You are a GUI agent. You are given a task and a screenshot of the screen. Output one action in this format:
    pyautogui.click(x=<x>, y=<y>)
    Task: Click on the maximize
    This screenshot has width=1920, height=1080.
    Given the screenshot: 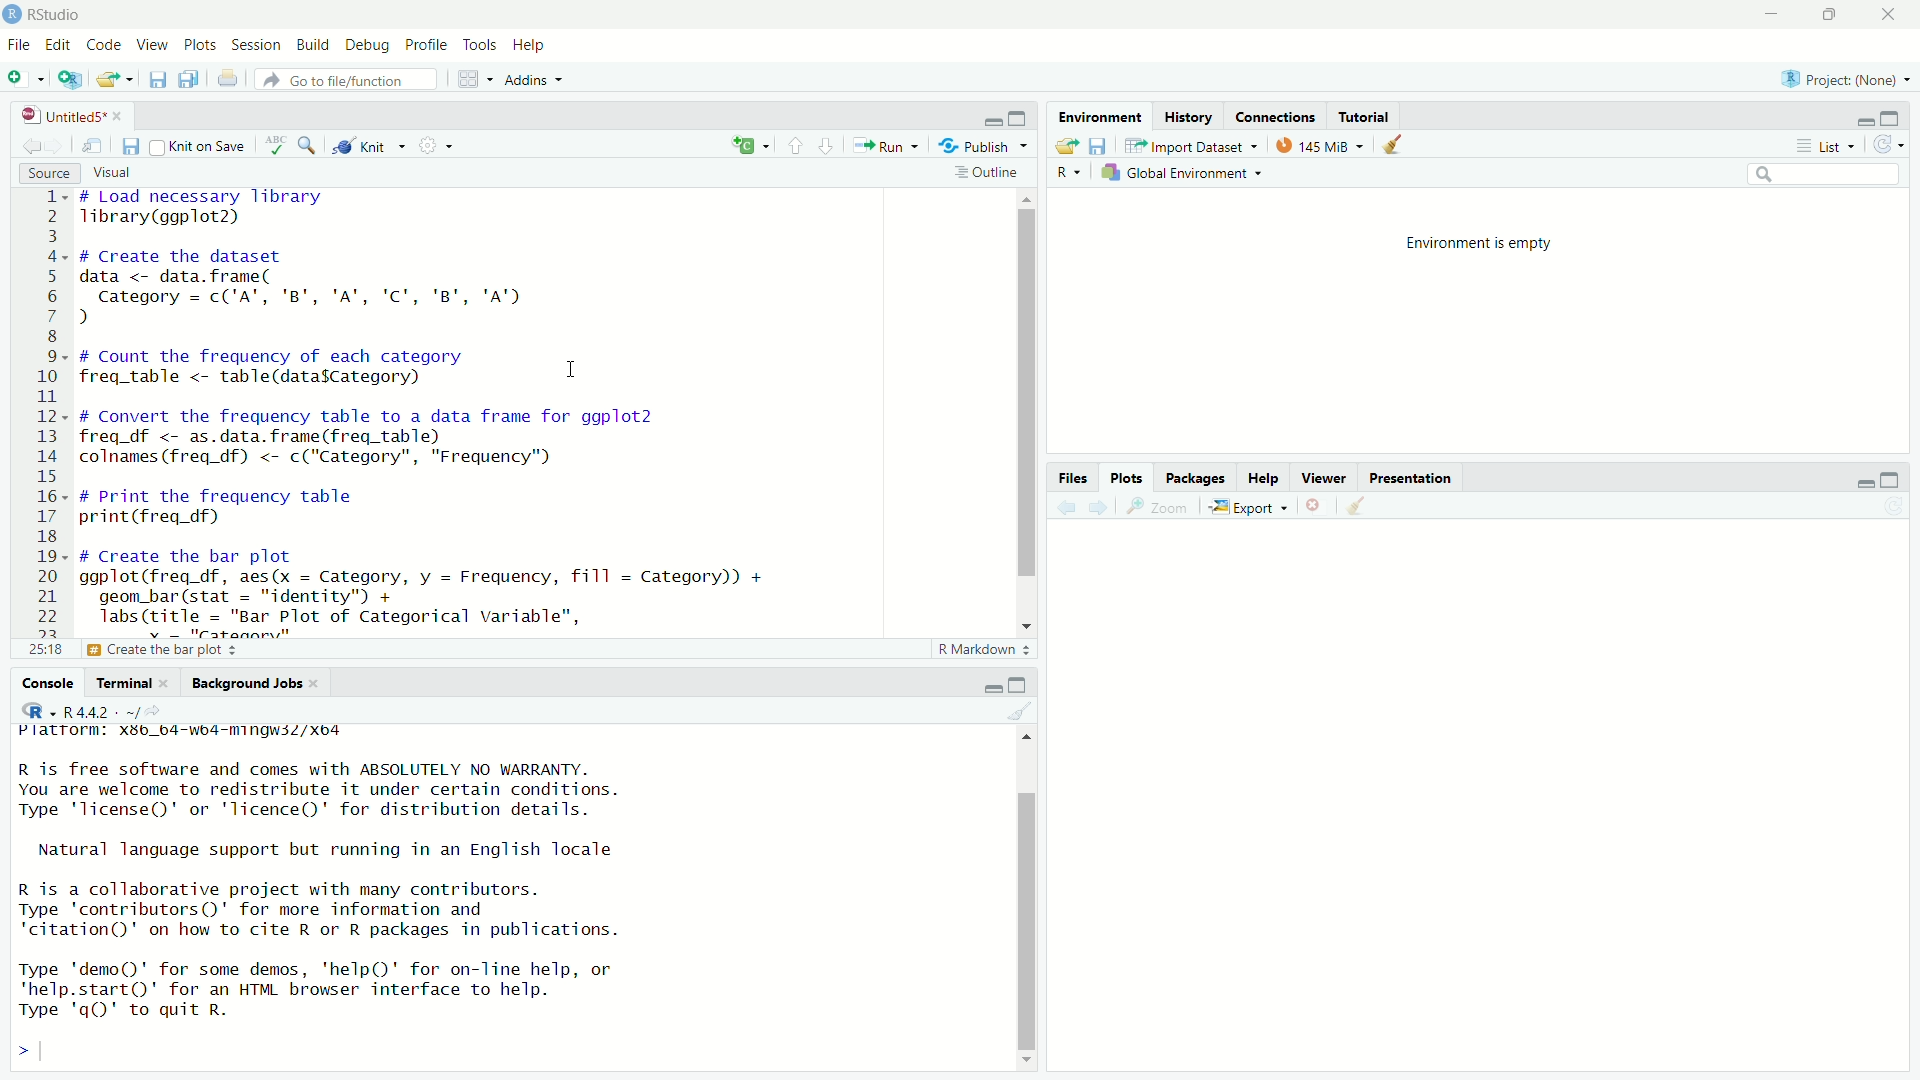 What is the action you would take?
    pyautogui.click(x=1018, y=685)
    